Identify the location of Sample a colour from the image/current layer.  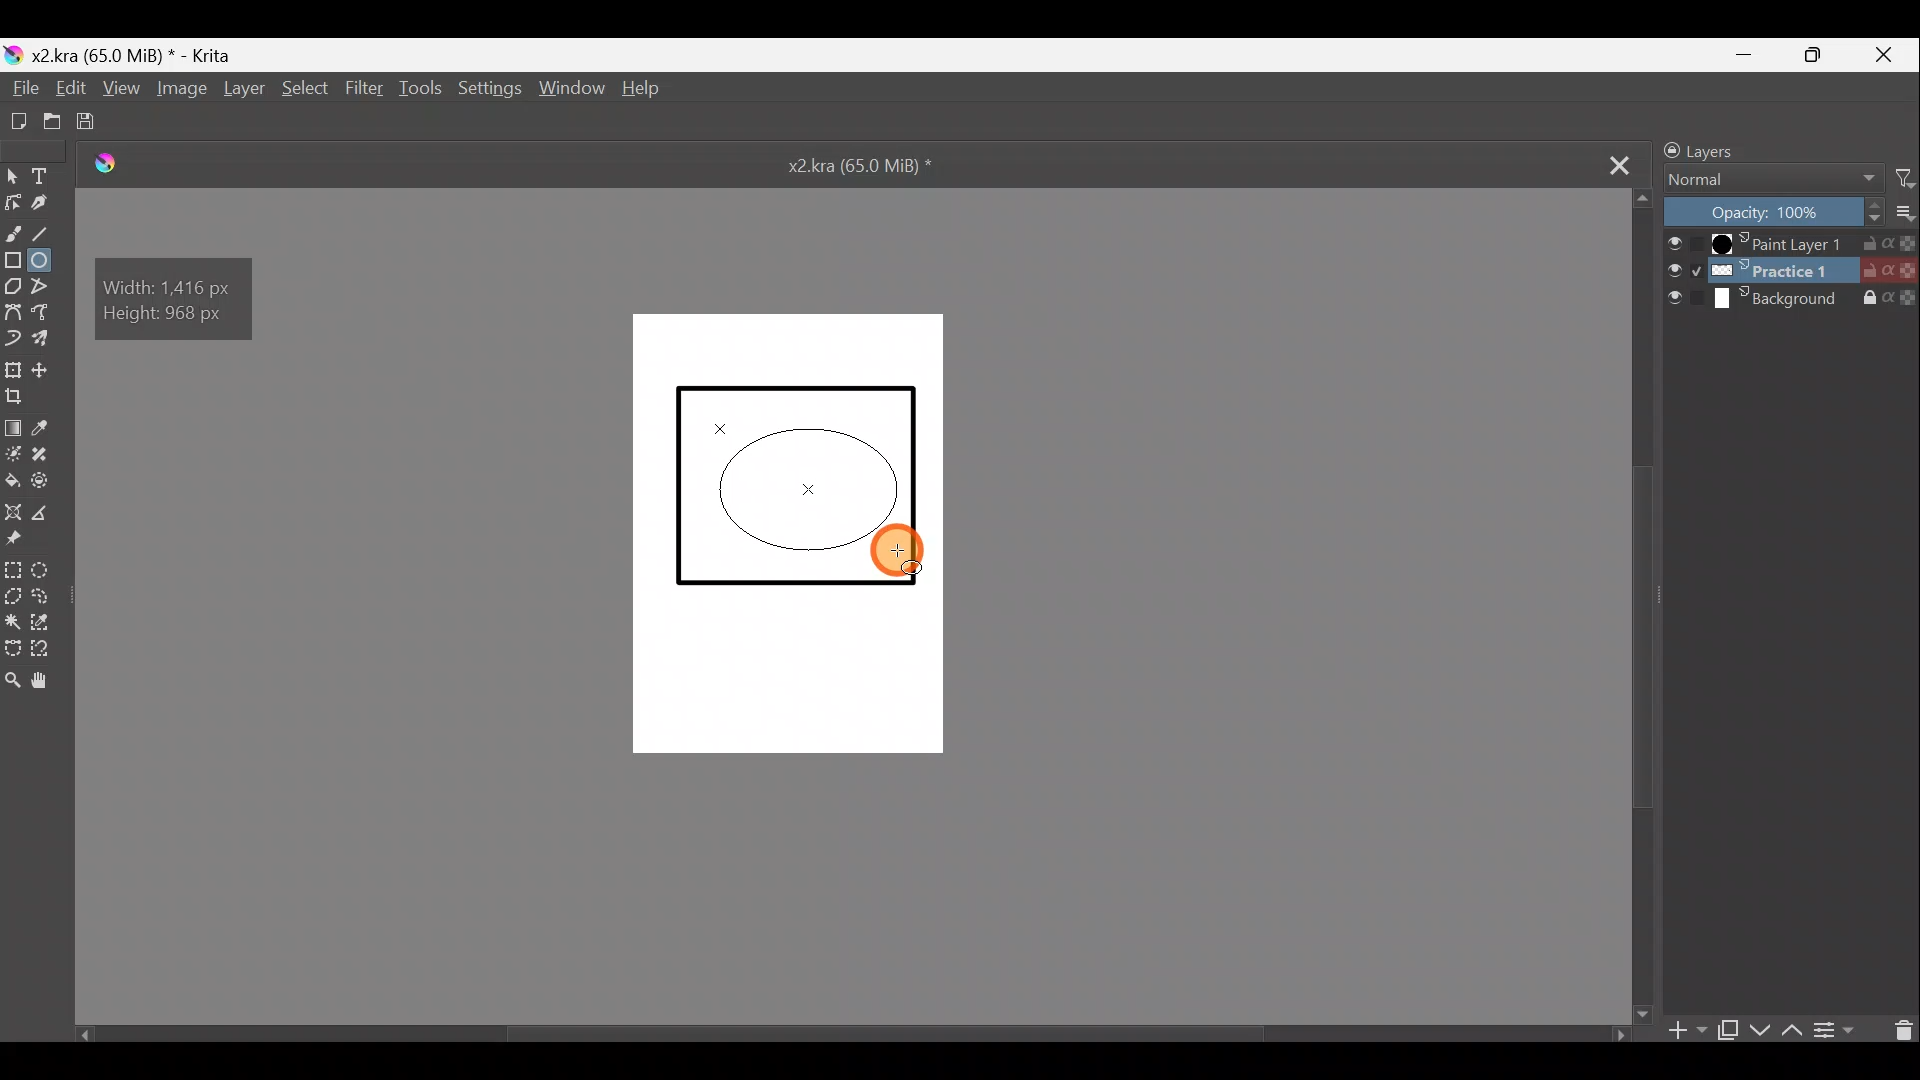
(52, 427).